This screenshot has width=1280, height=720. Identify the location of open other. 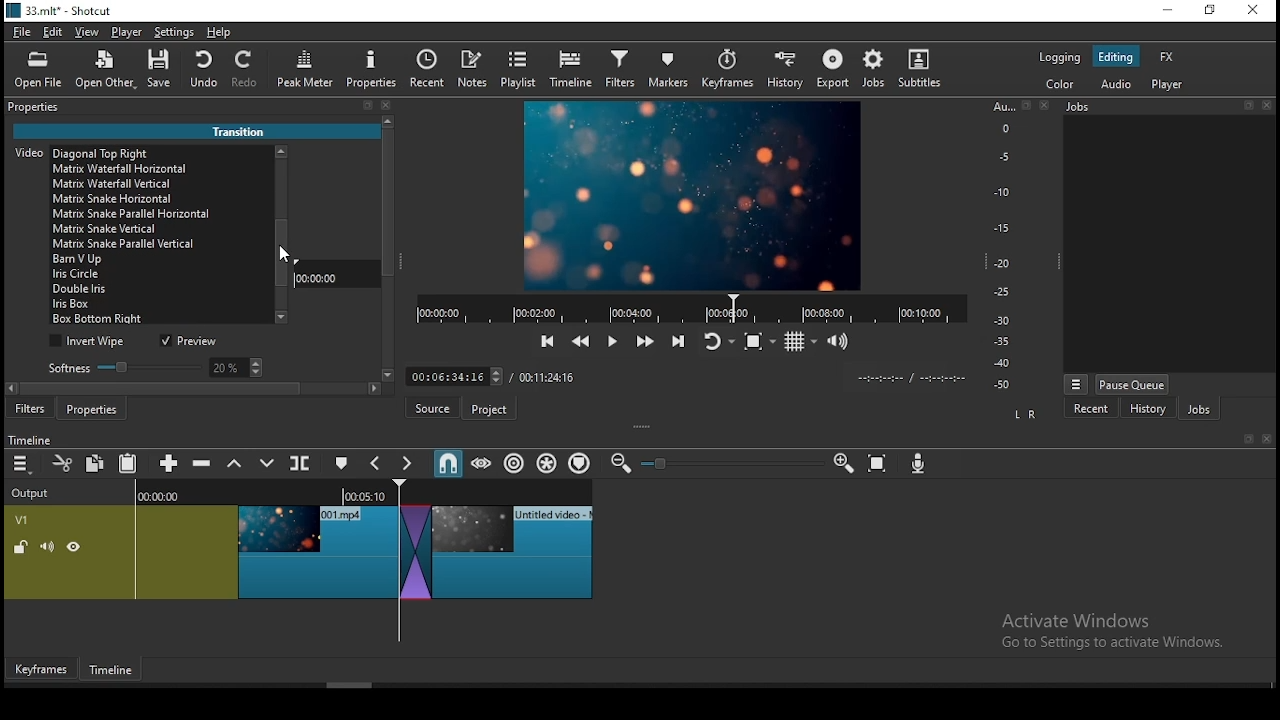
(107, 74).